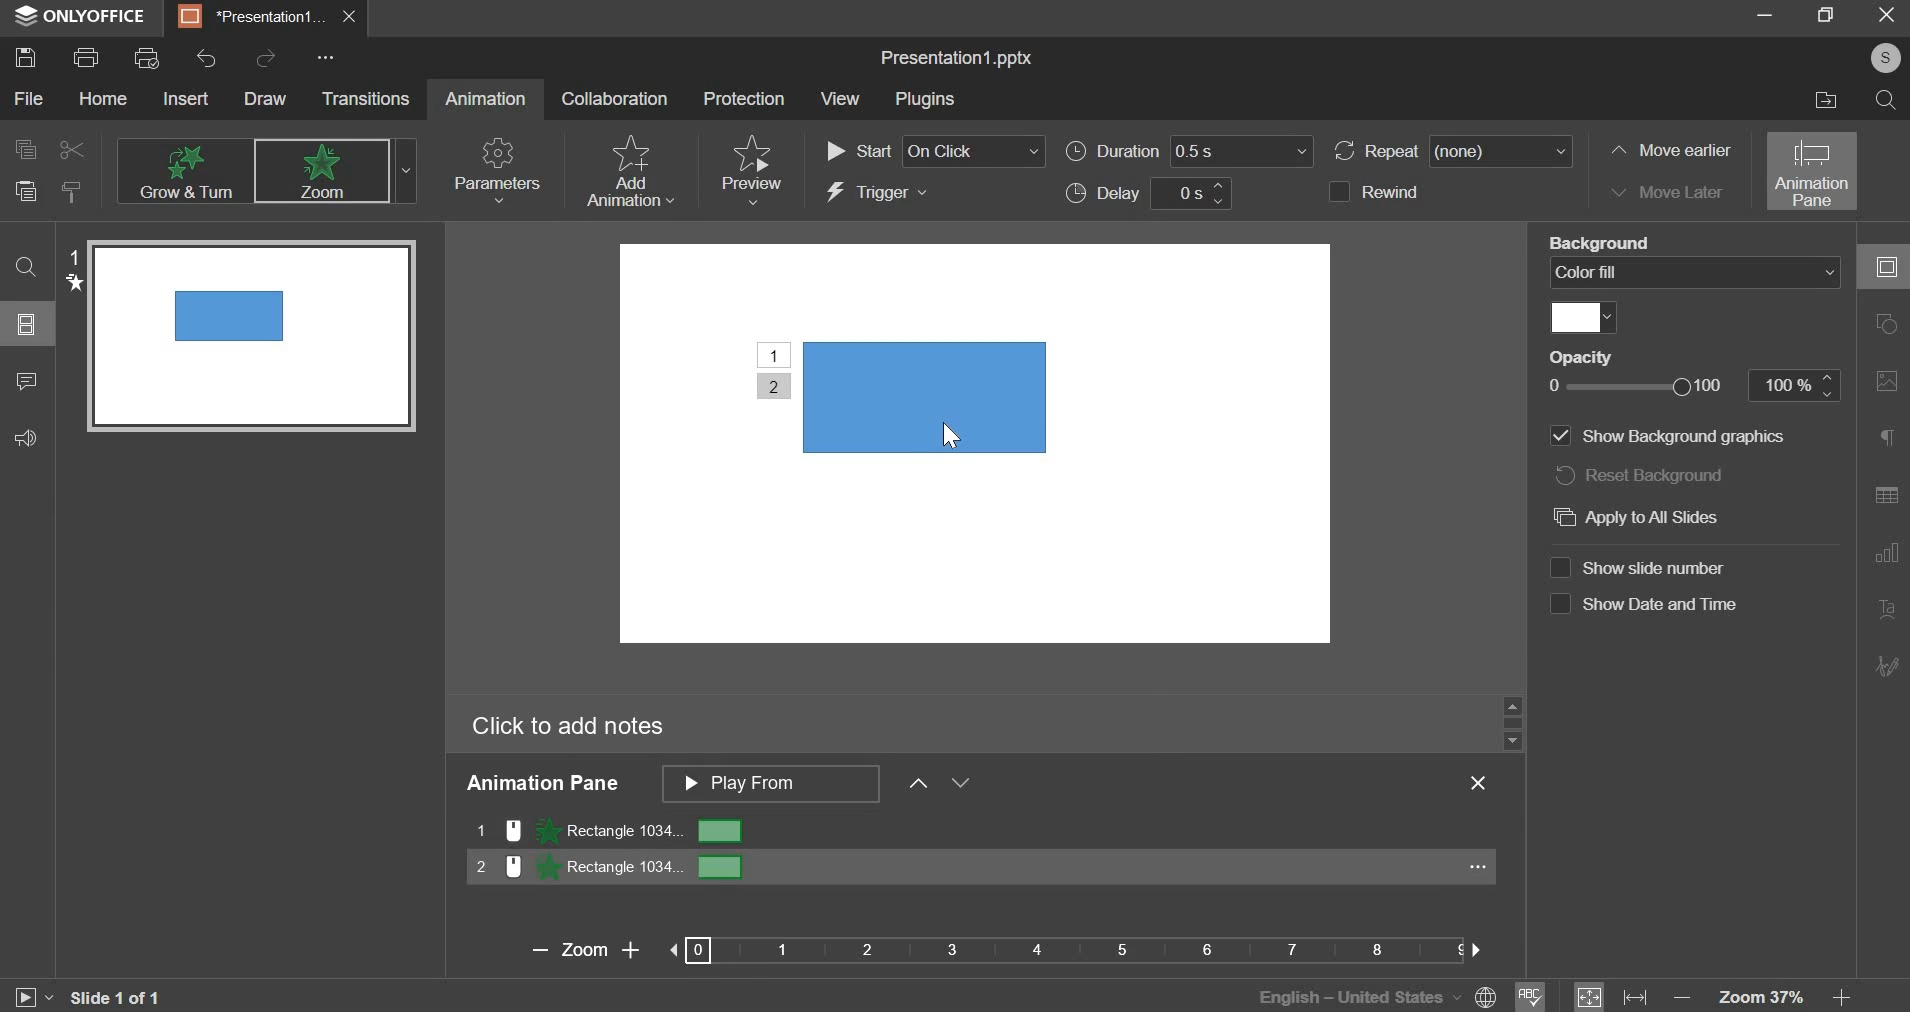 The image size is (1910, 1012). Describe the element at coordinates (367, 101) in the screenshot. I see `transitions` at that location.